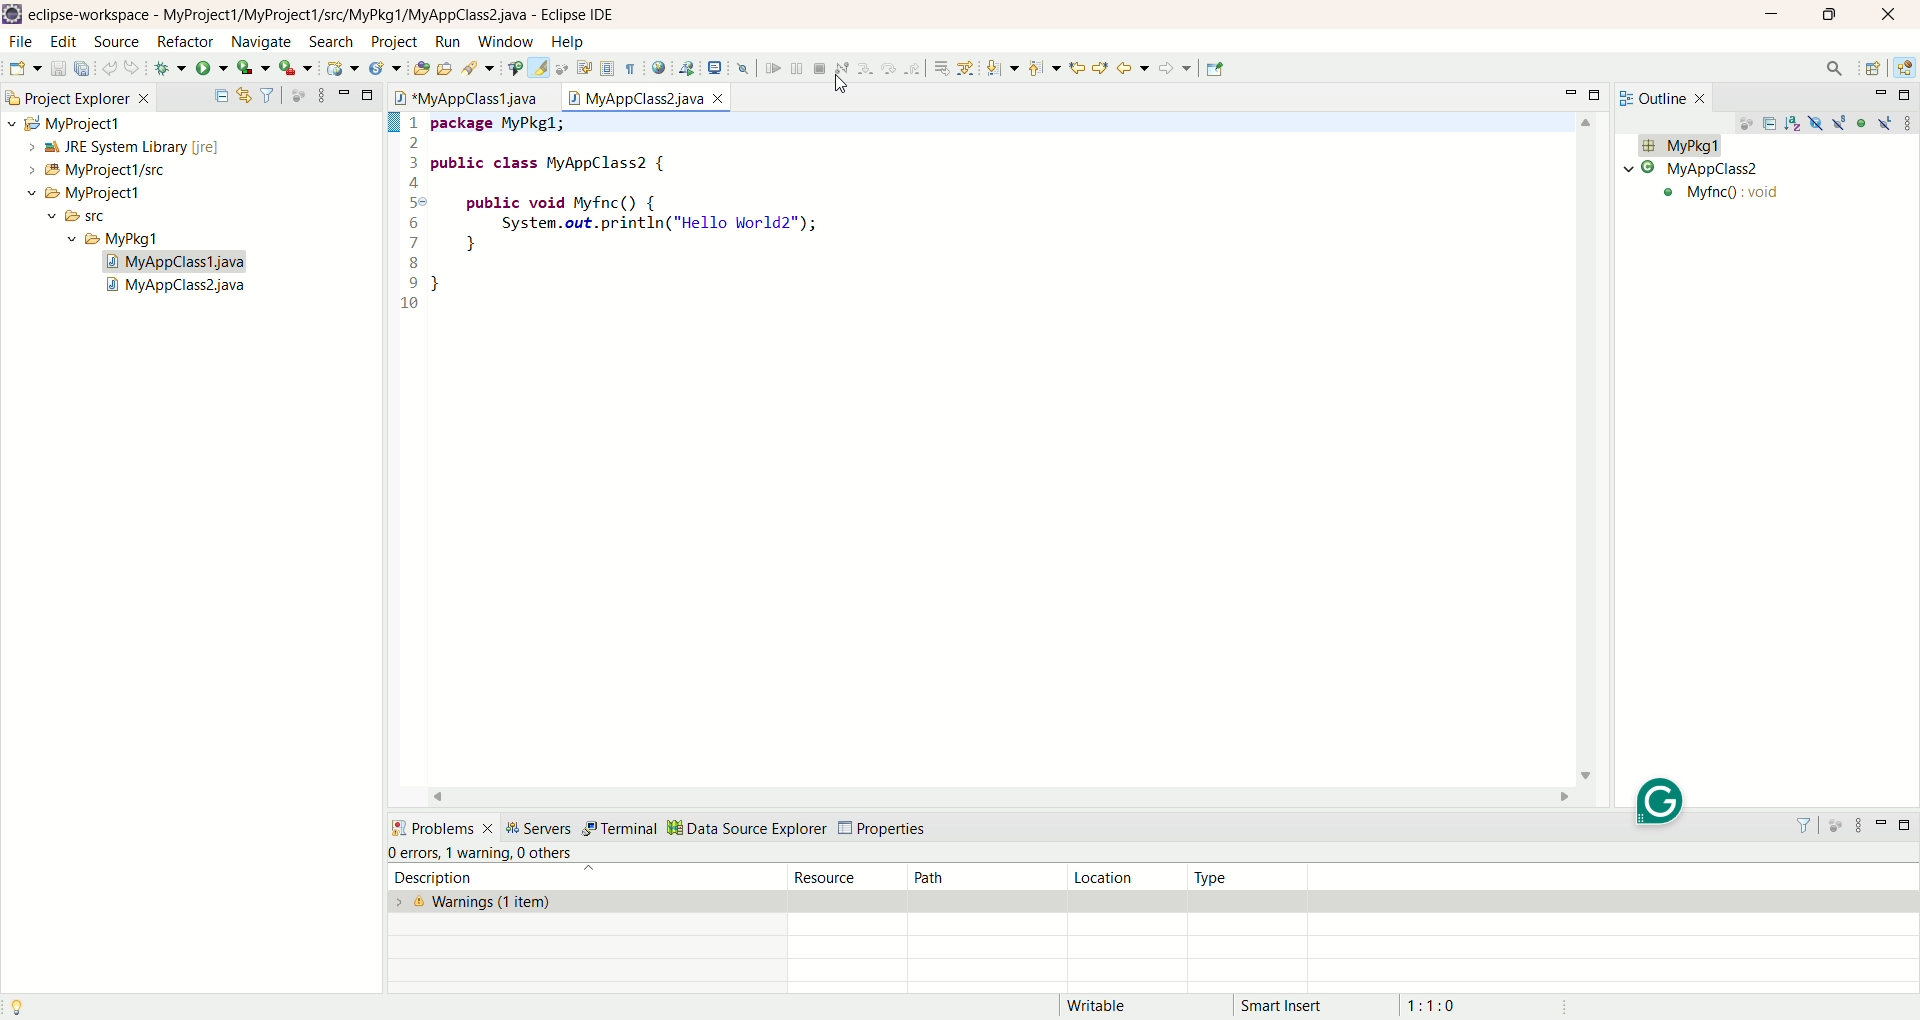 The width and height of the screenshot is (1920, 1020). Describe the element at coordinates (746, 826) in the screenshot. I see `data source explorer` at that location.